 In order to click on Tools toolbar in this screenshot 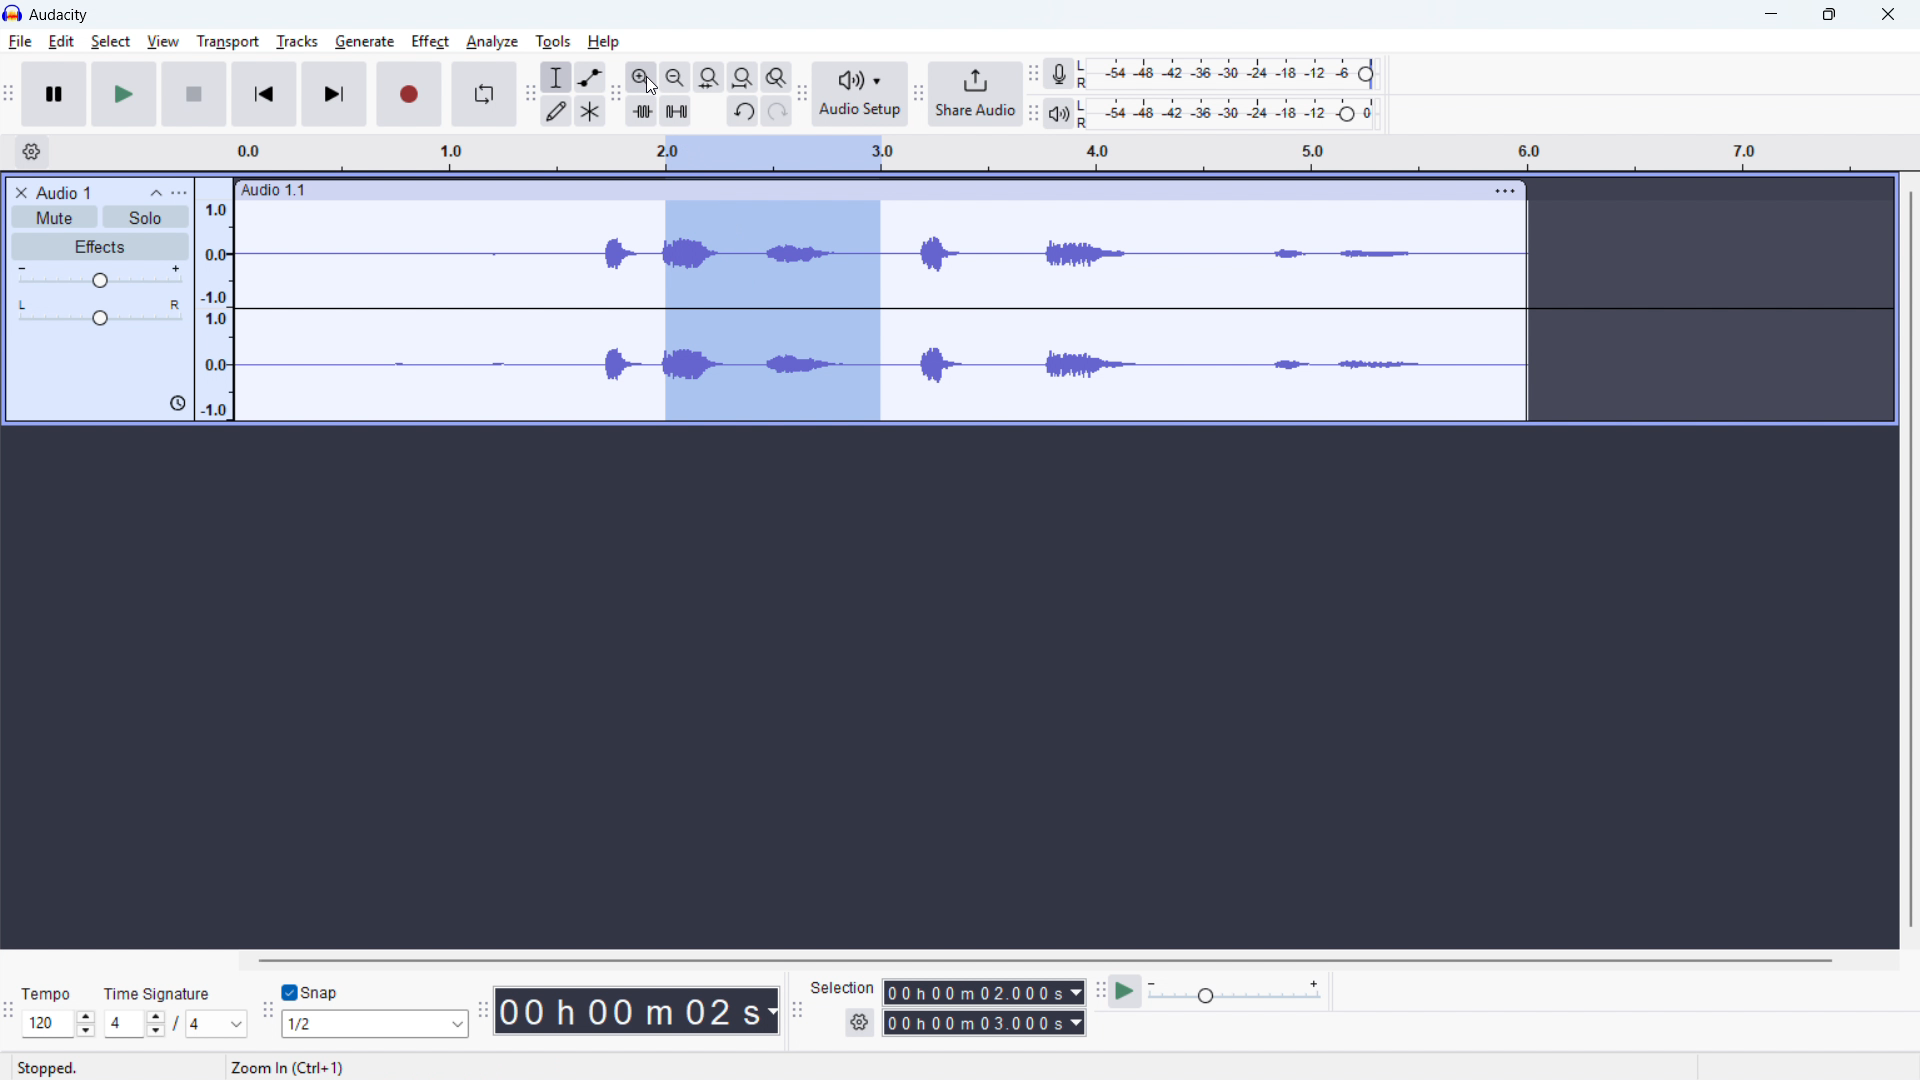, I will do `click(531, 95)`.